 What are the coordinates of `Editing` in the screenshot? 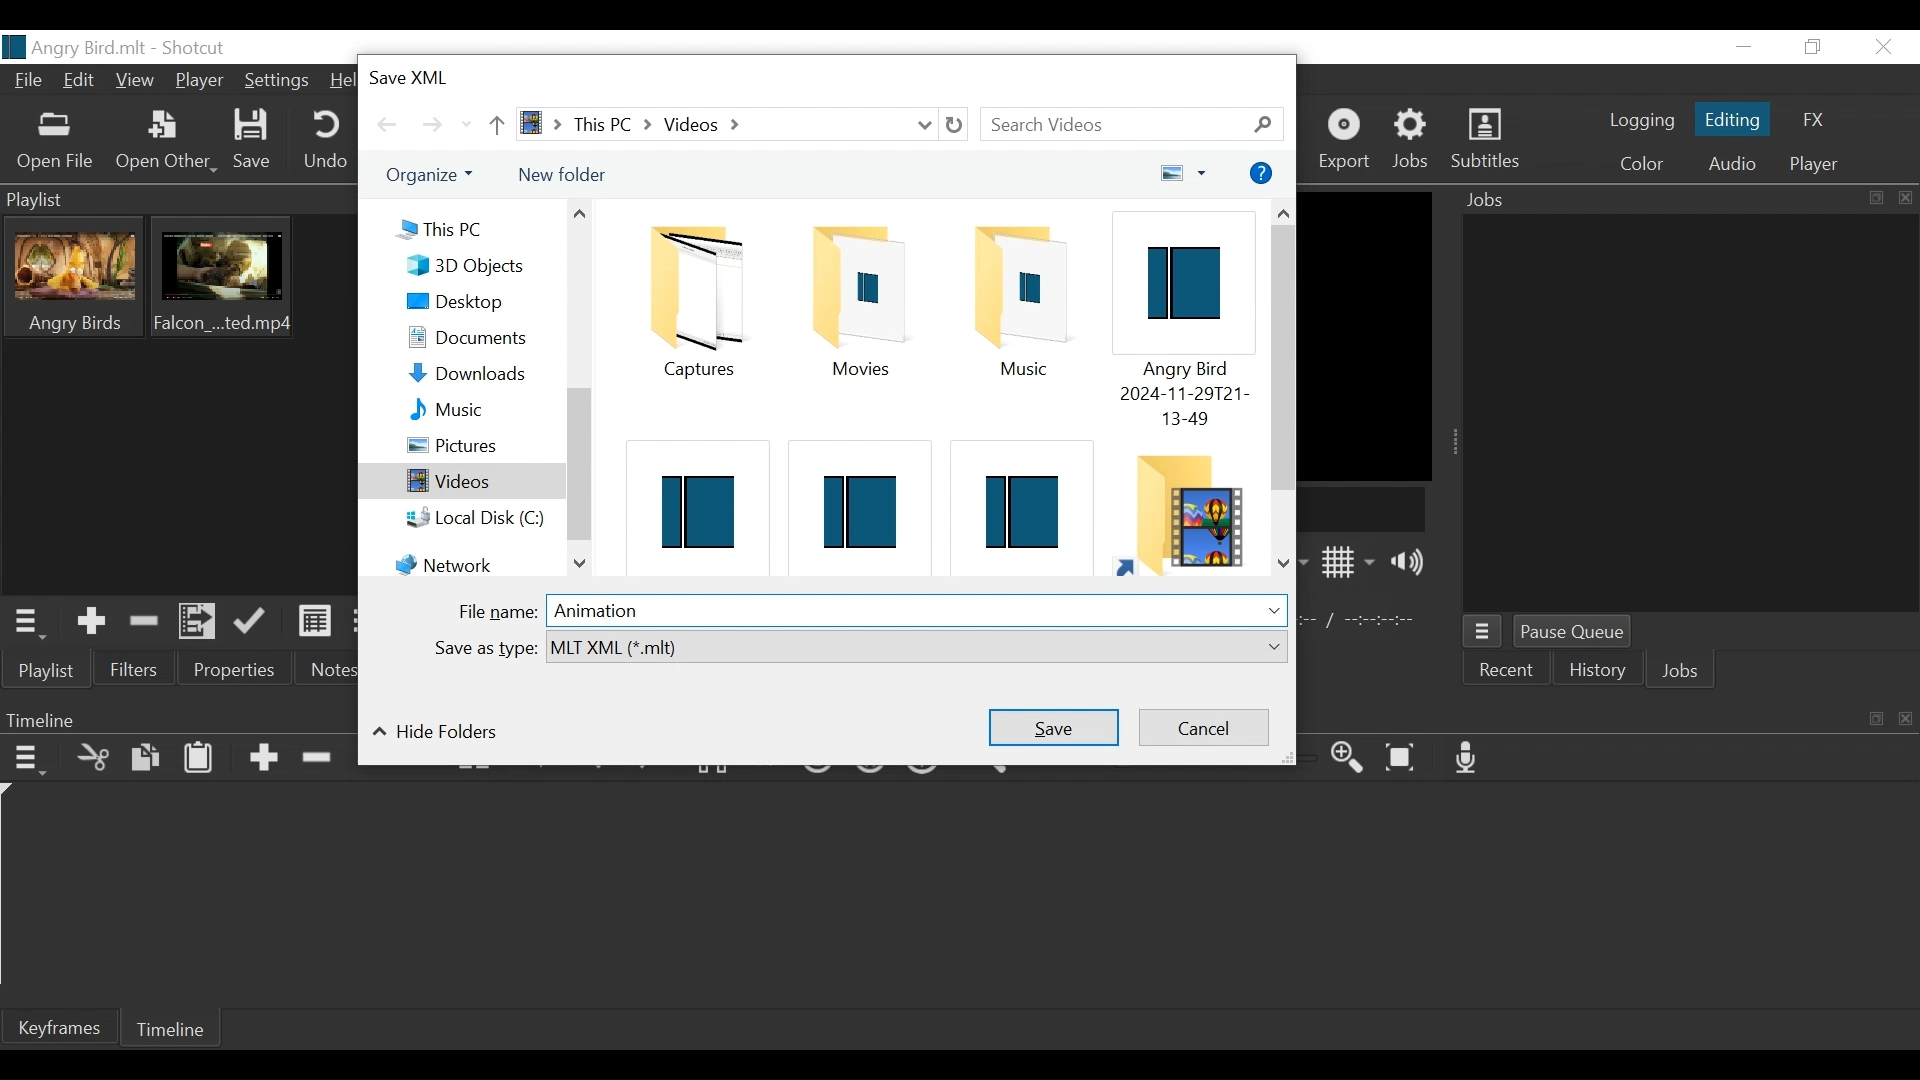 It's located at (1731, 123).